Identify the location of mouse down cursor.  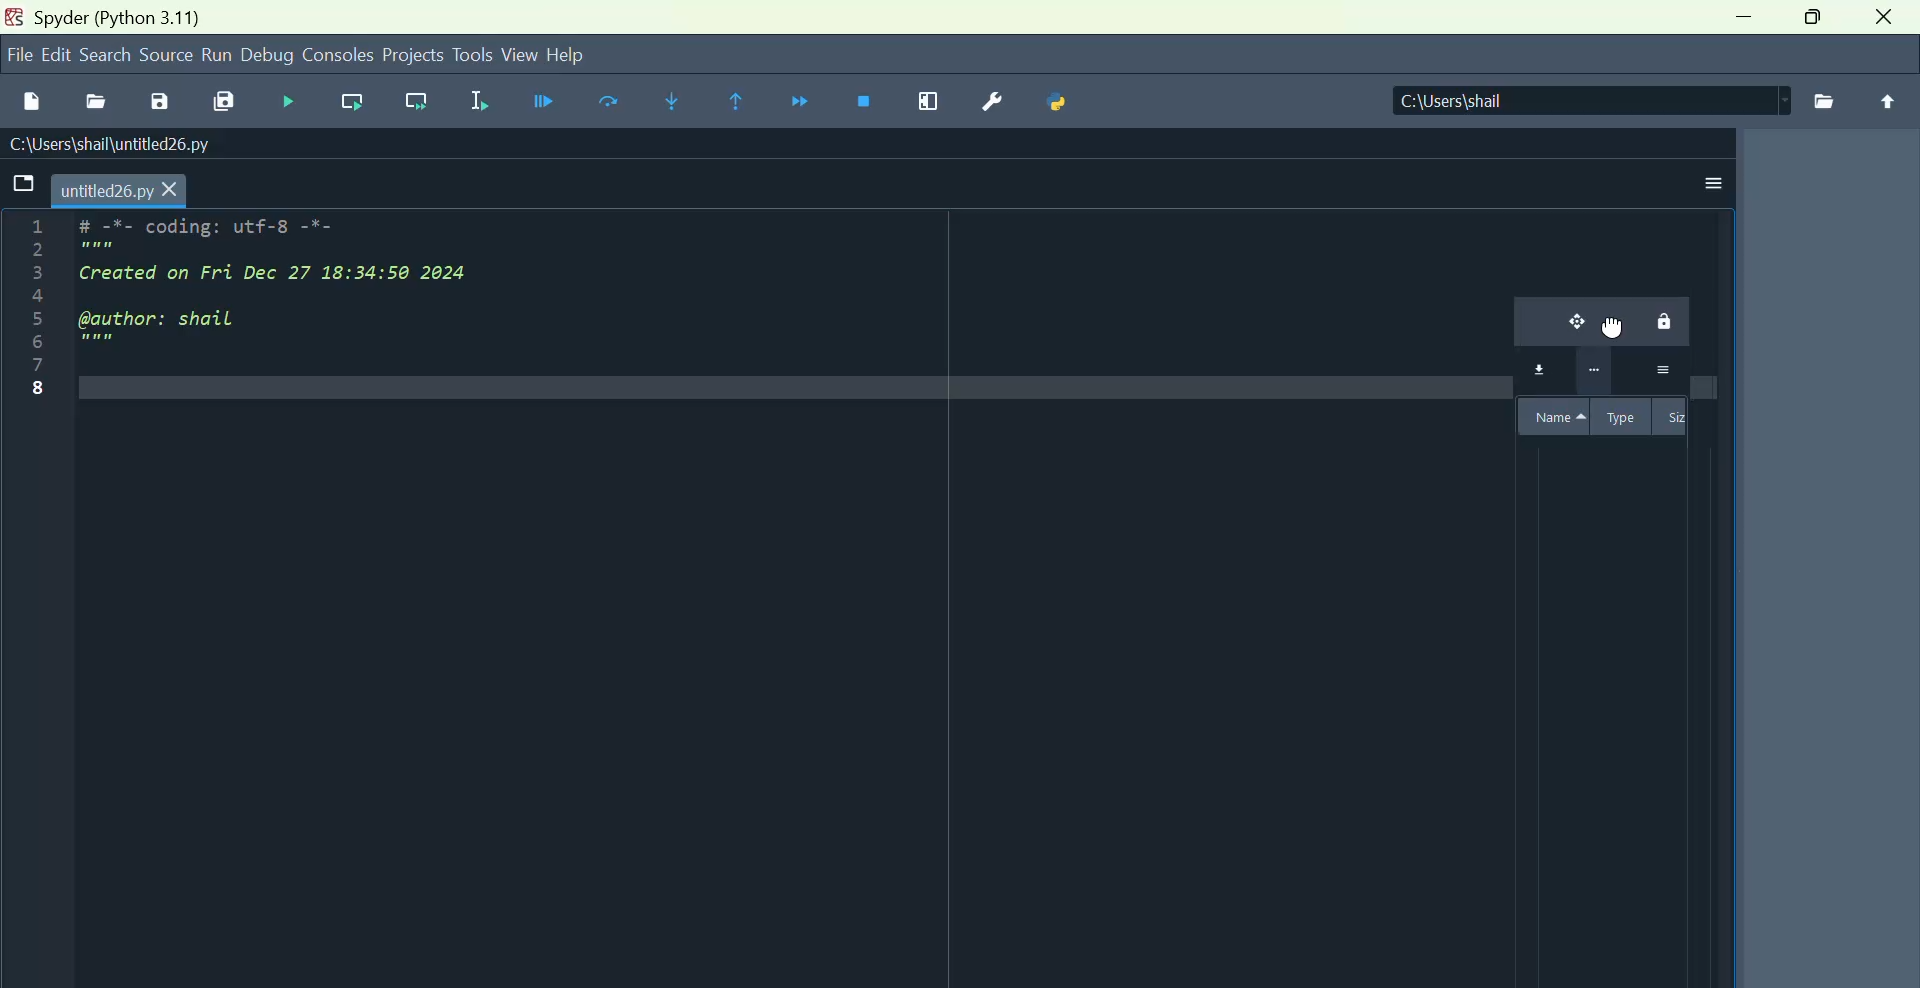
(1617, 332).